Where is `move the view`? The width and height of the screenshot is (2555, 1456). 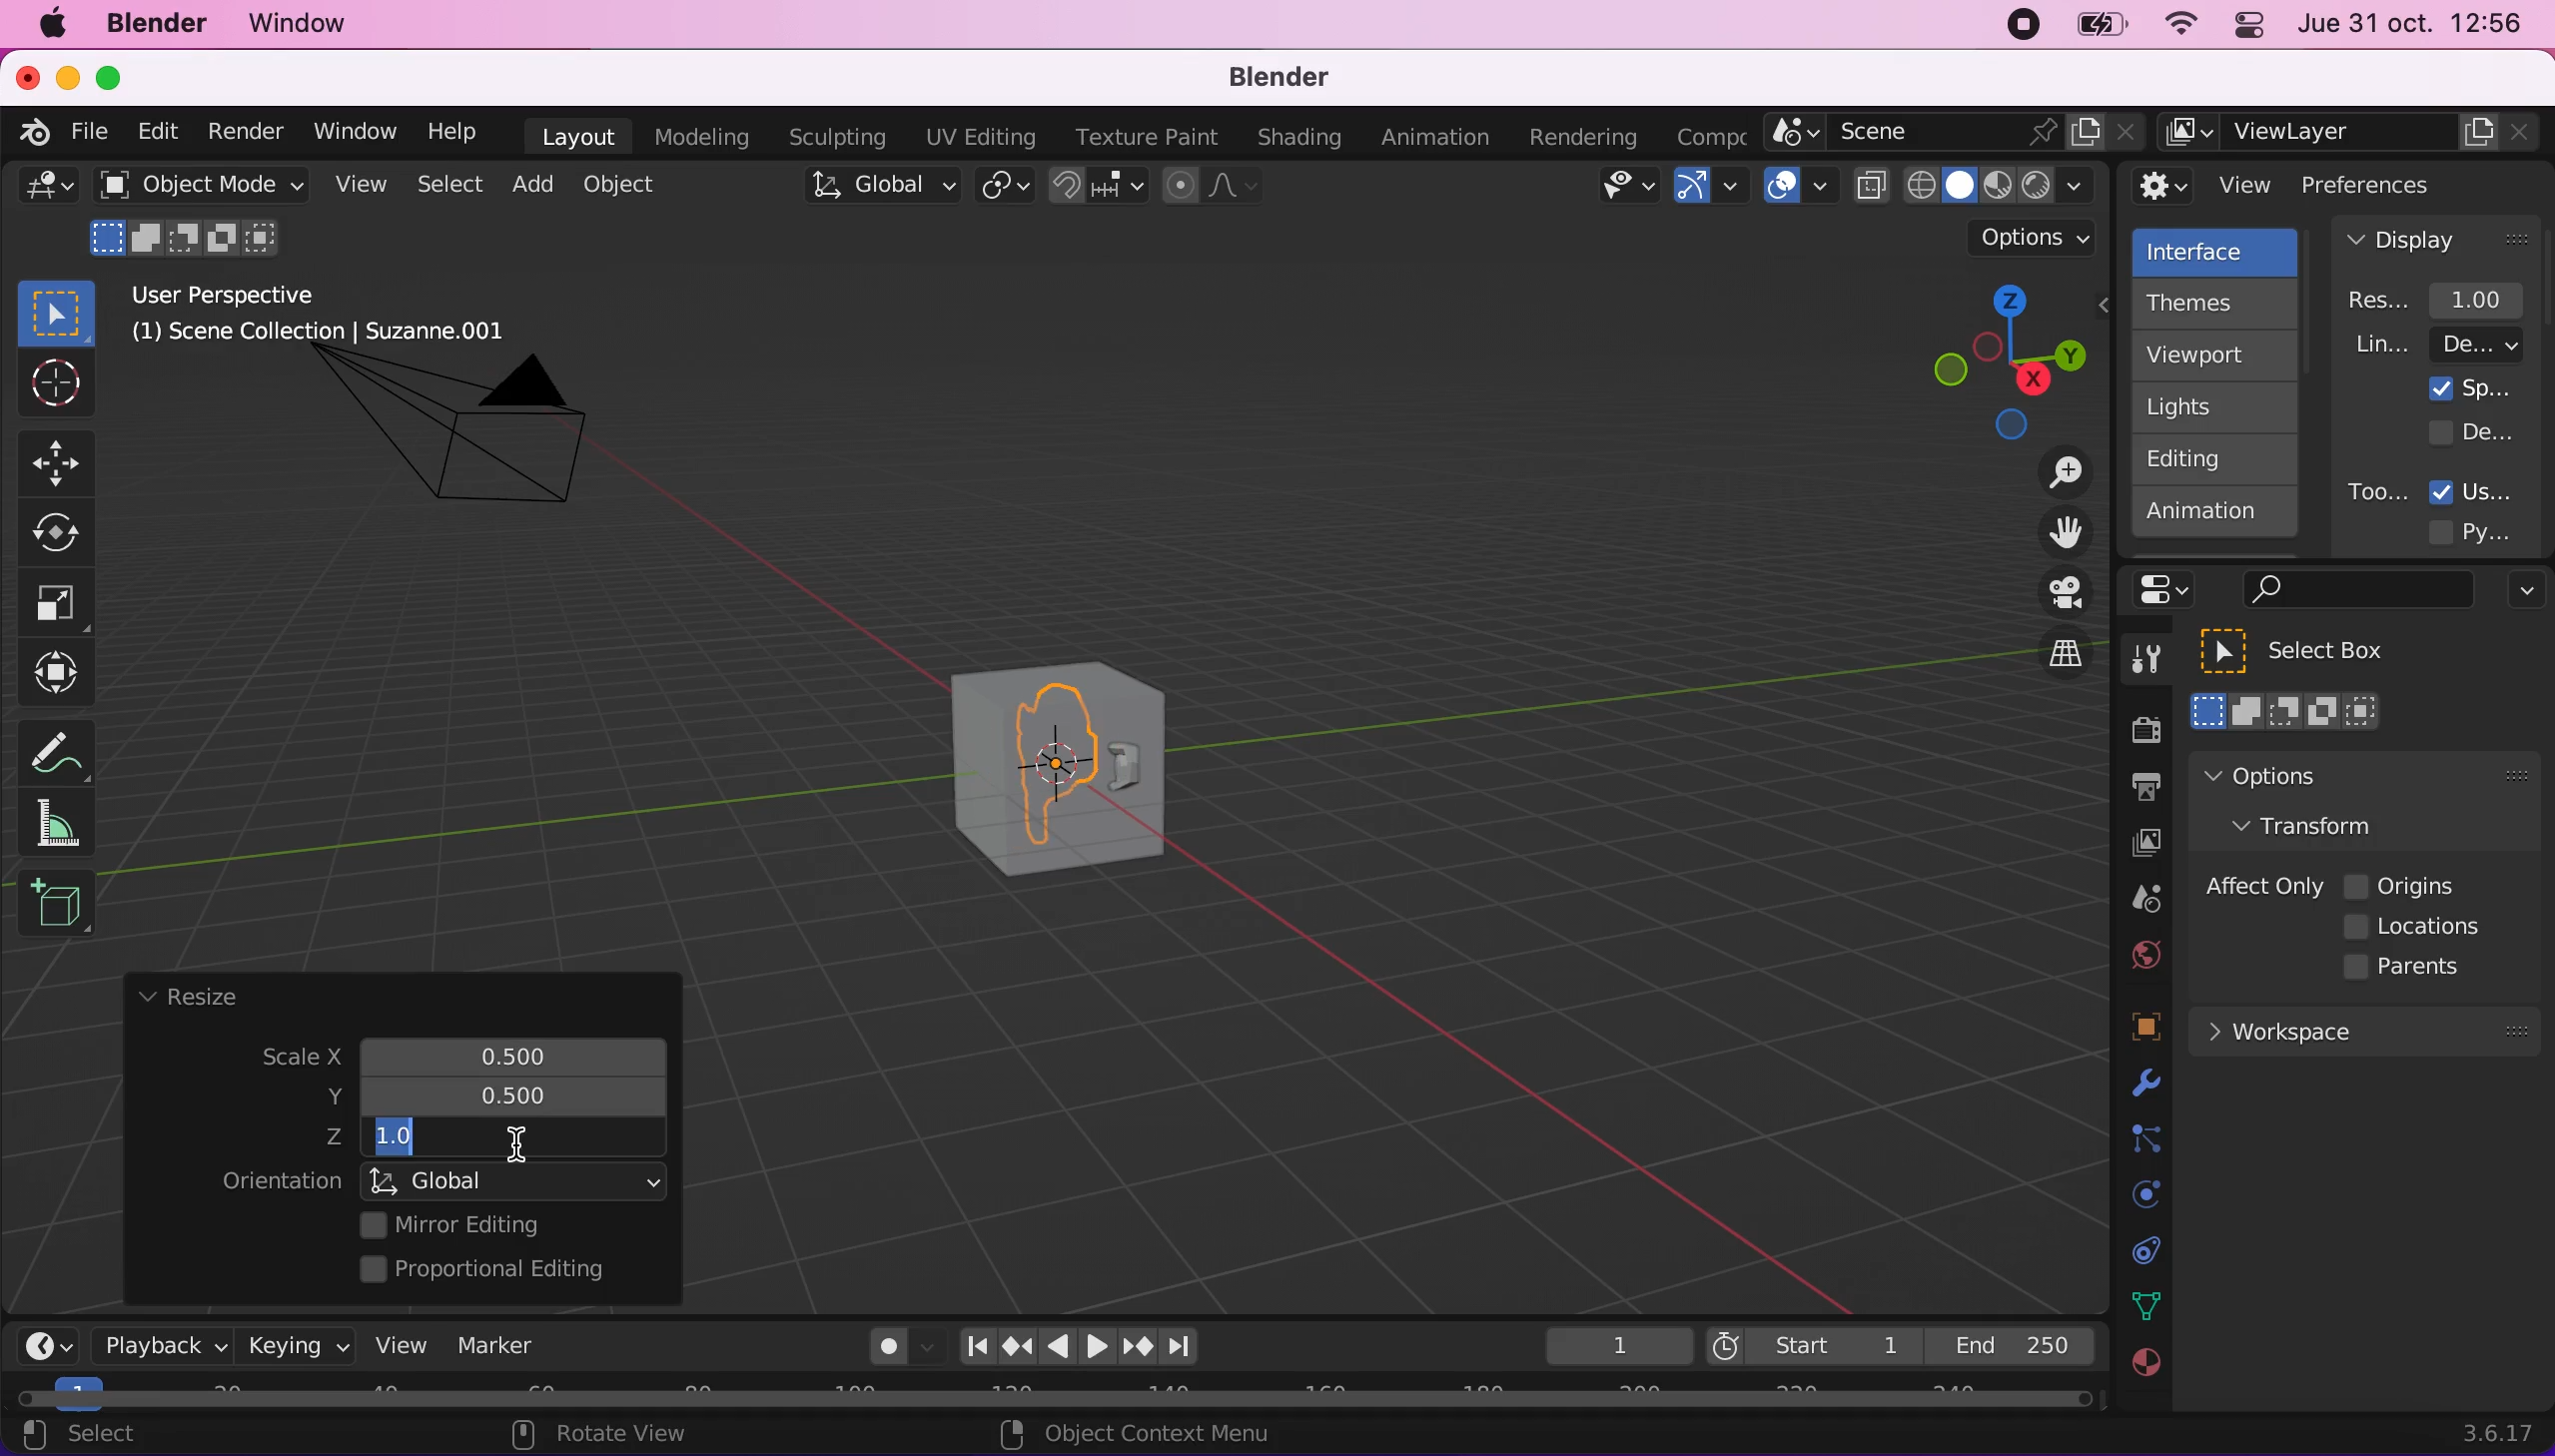
move the view is located at coordinates (2050, 534).